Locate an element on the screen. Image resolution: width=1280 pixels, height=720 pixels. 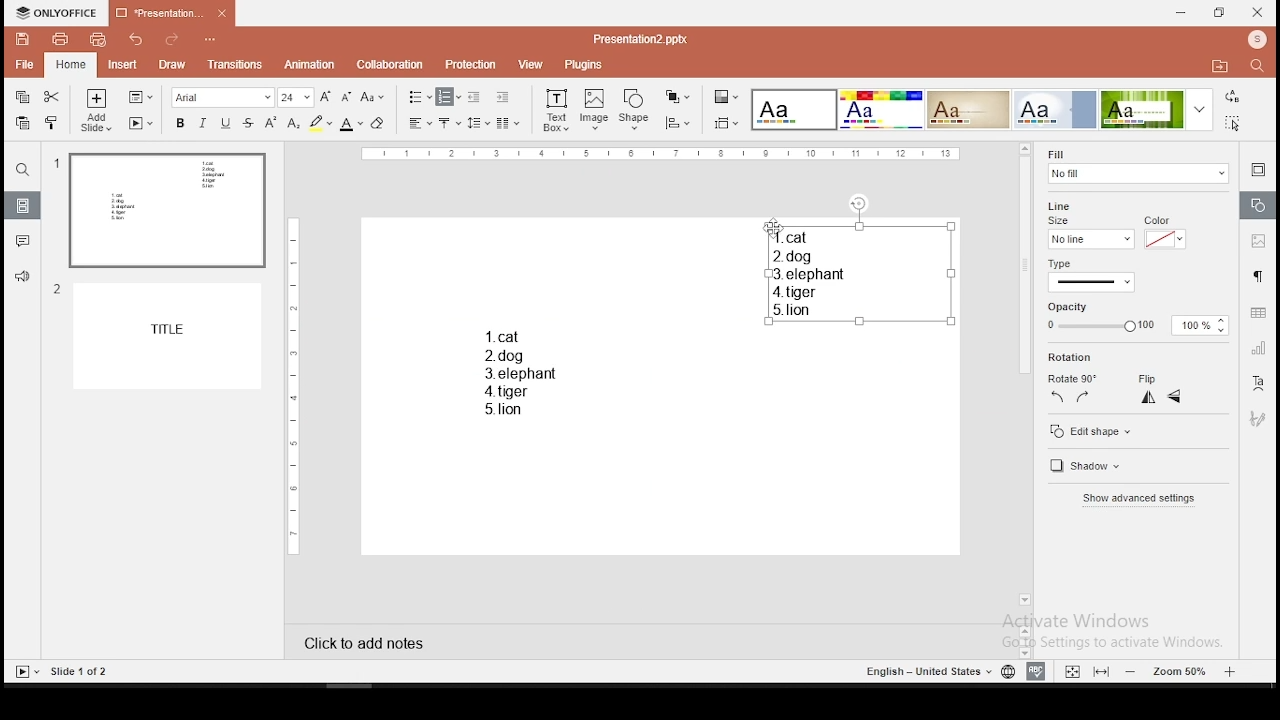
italics is located at coordinates (203, 122).